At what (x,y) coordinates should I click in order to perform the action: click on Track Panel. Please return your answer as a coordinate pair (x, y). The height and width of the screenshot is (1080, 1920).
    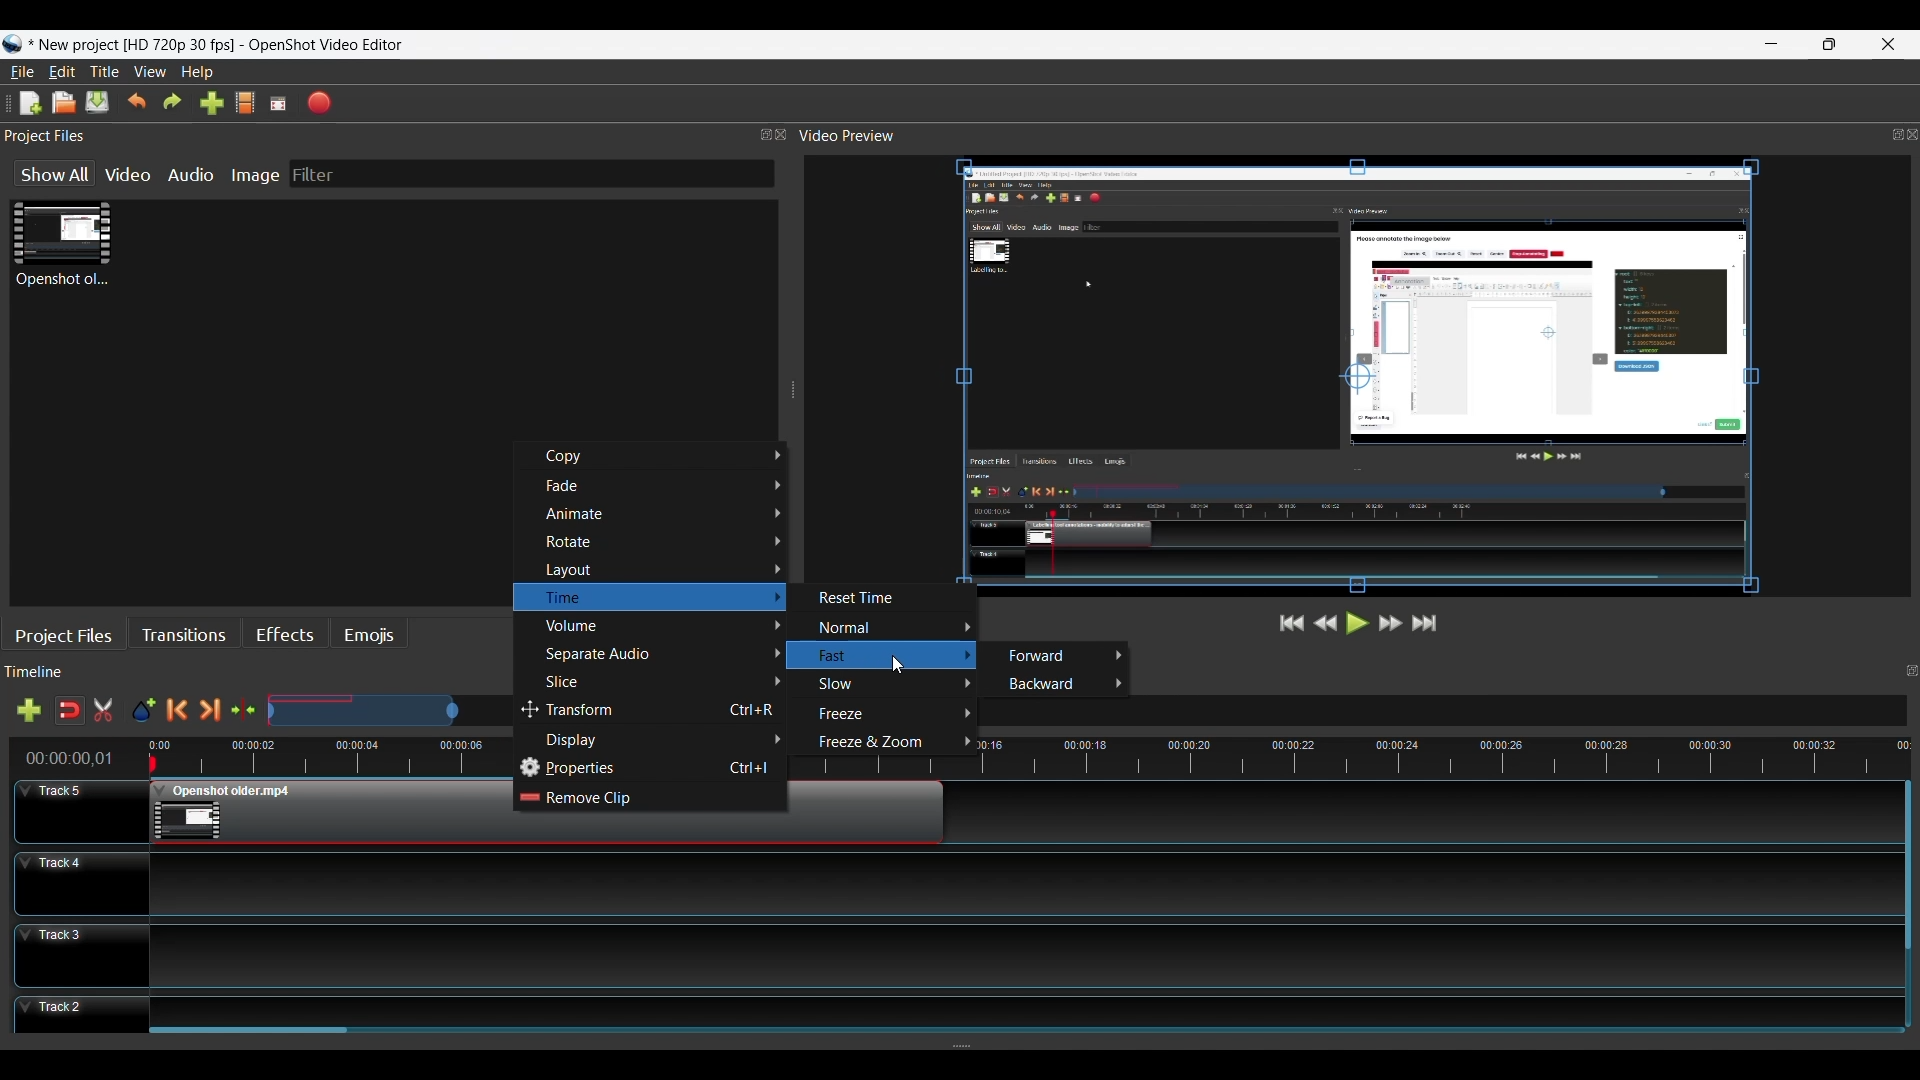
    Looking at the image, I should click on (1021, 1008).